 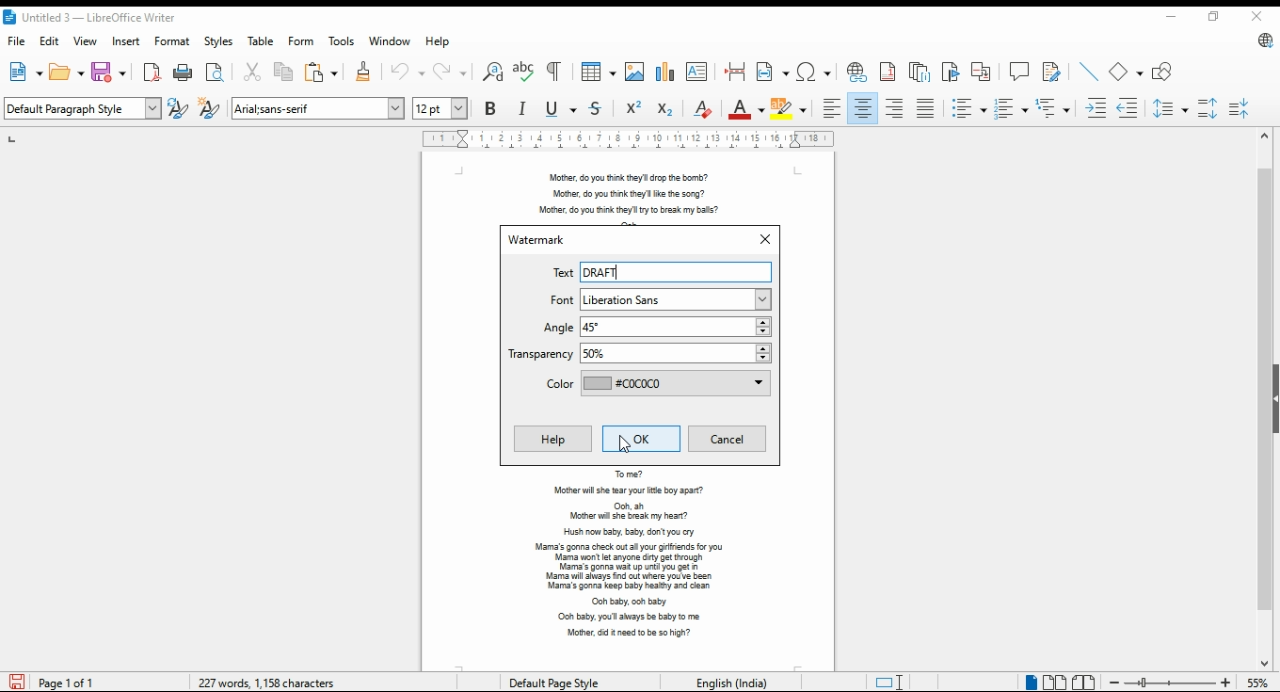 I want to click on form, so click(x=302, y=42).